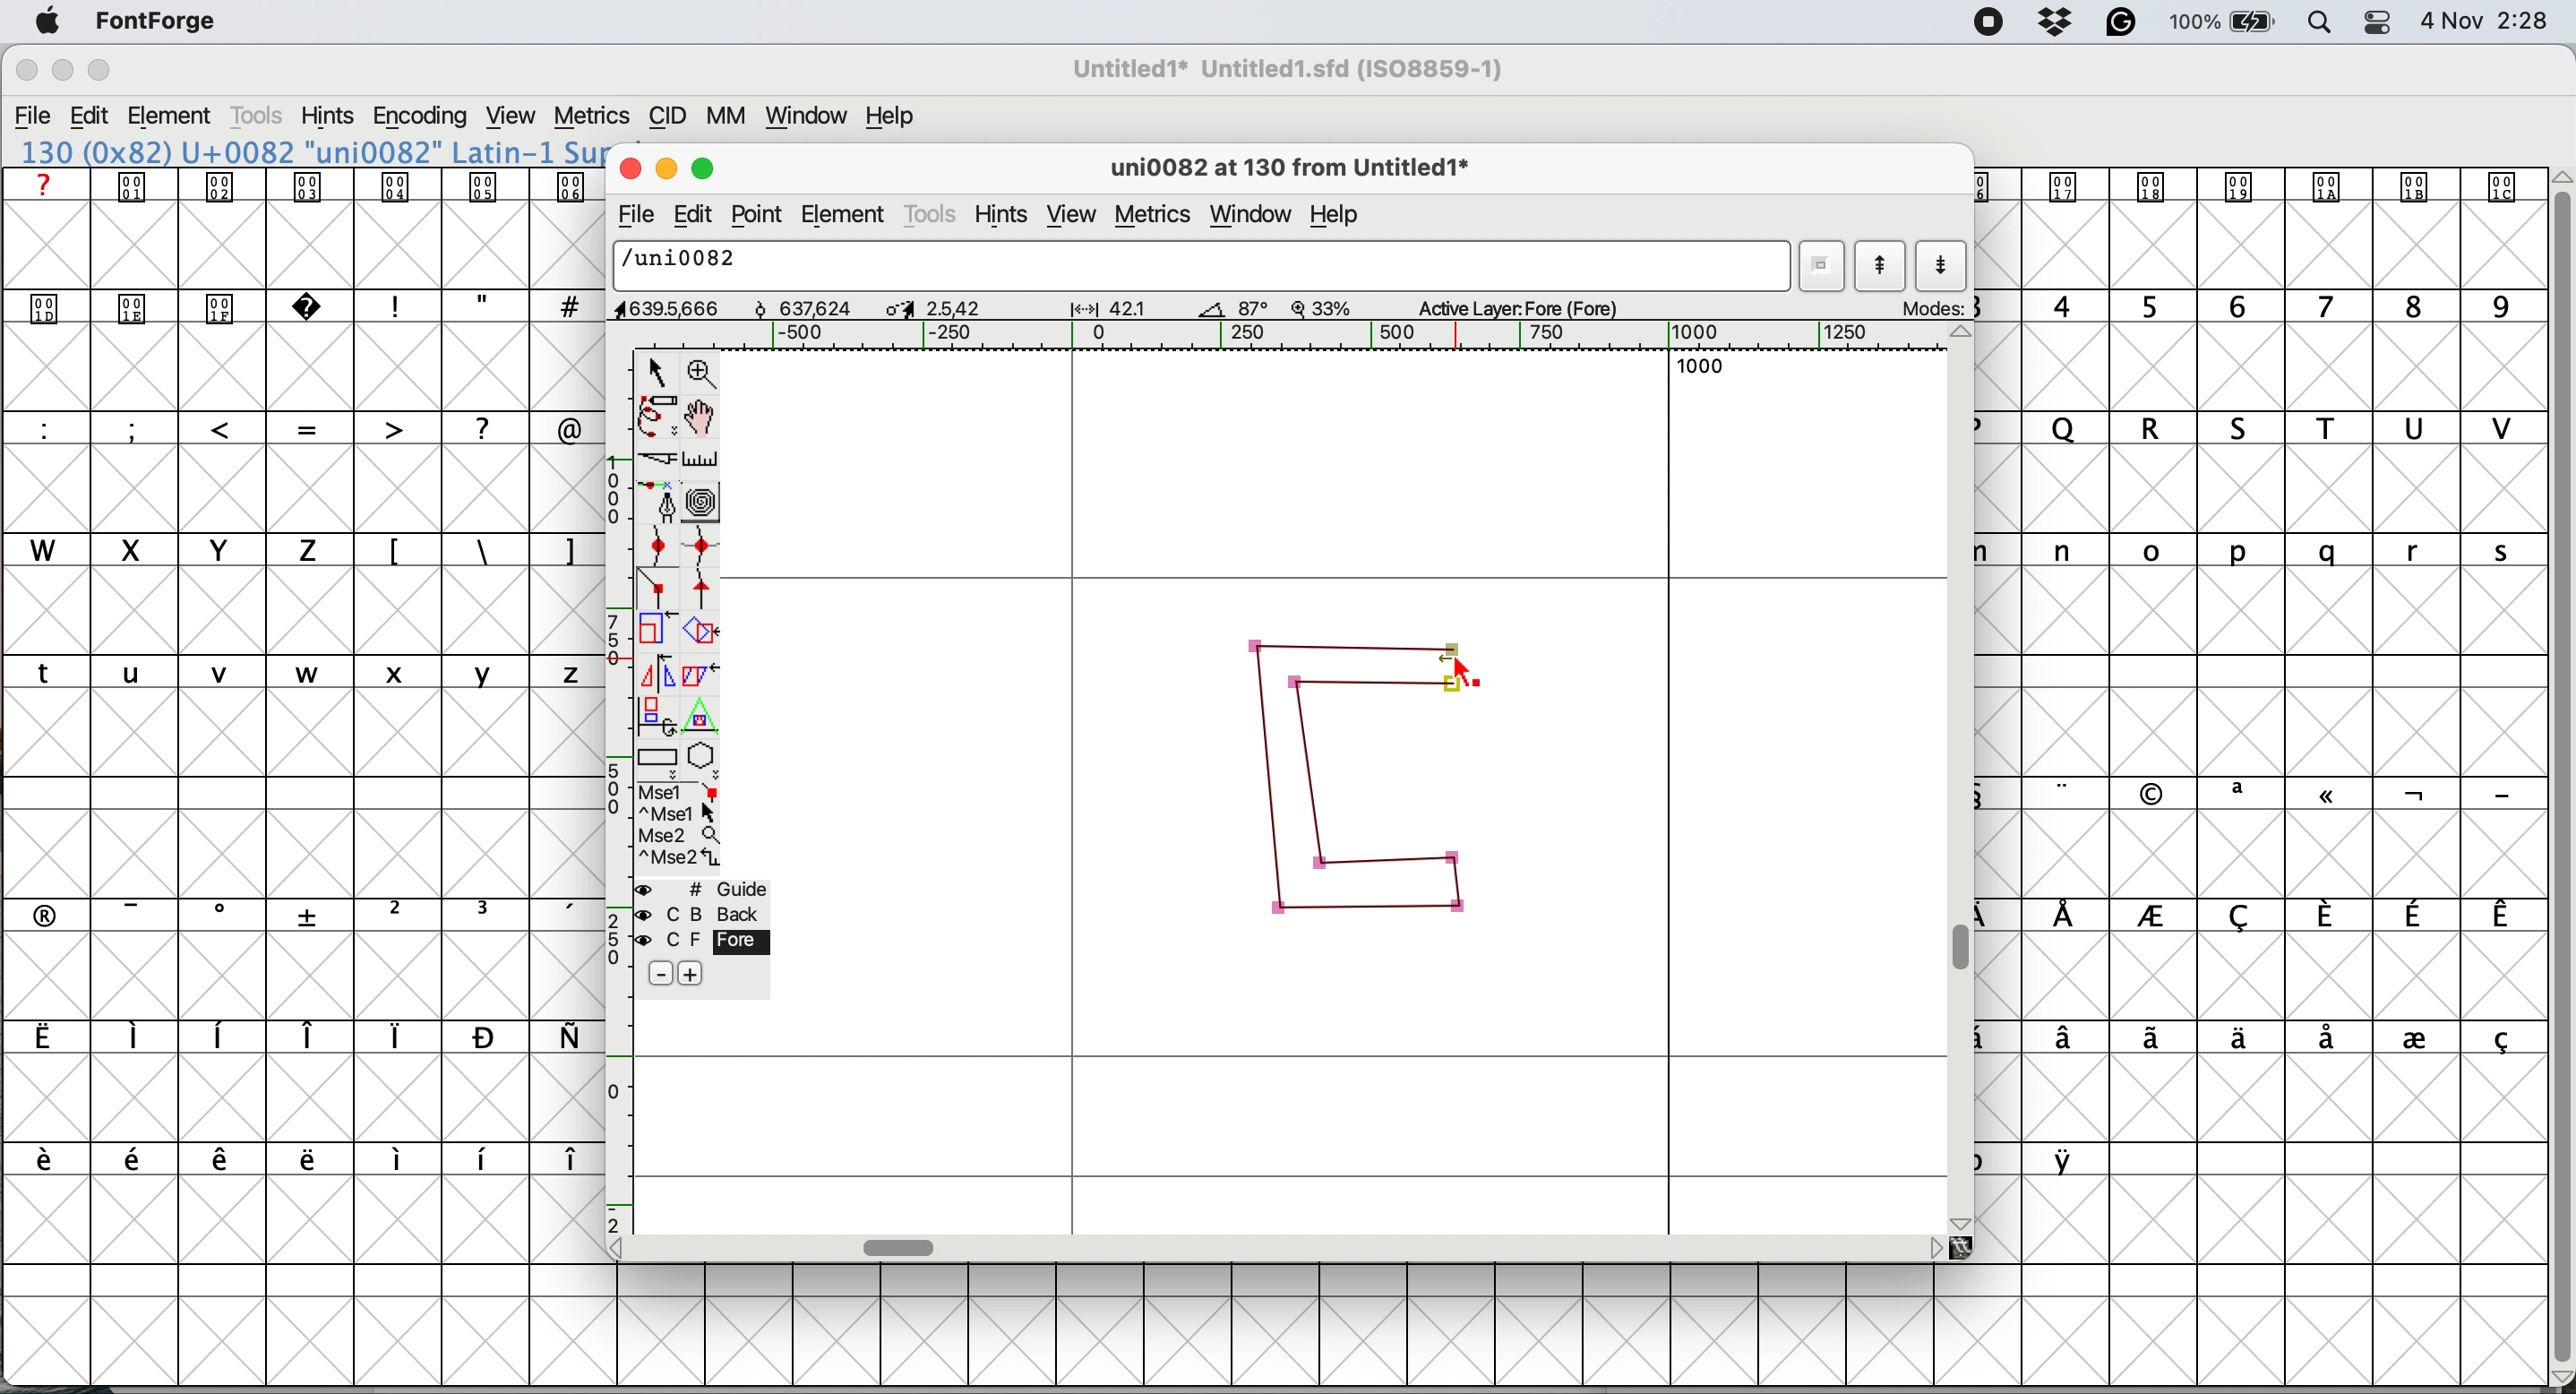 The height and width of the screenshot is (1394, 2576). Describe the element at coordinates (304, 671) in the screenshot. I see `lower case letters` at that location.